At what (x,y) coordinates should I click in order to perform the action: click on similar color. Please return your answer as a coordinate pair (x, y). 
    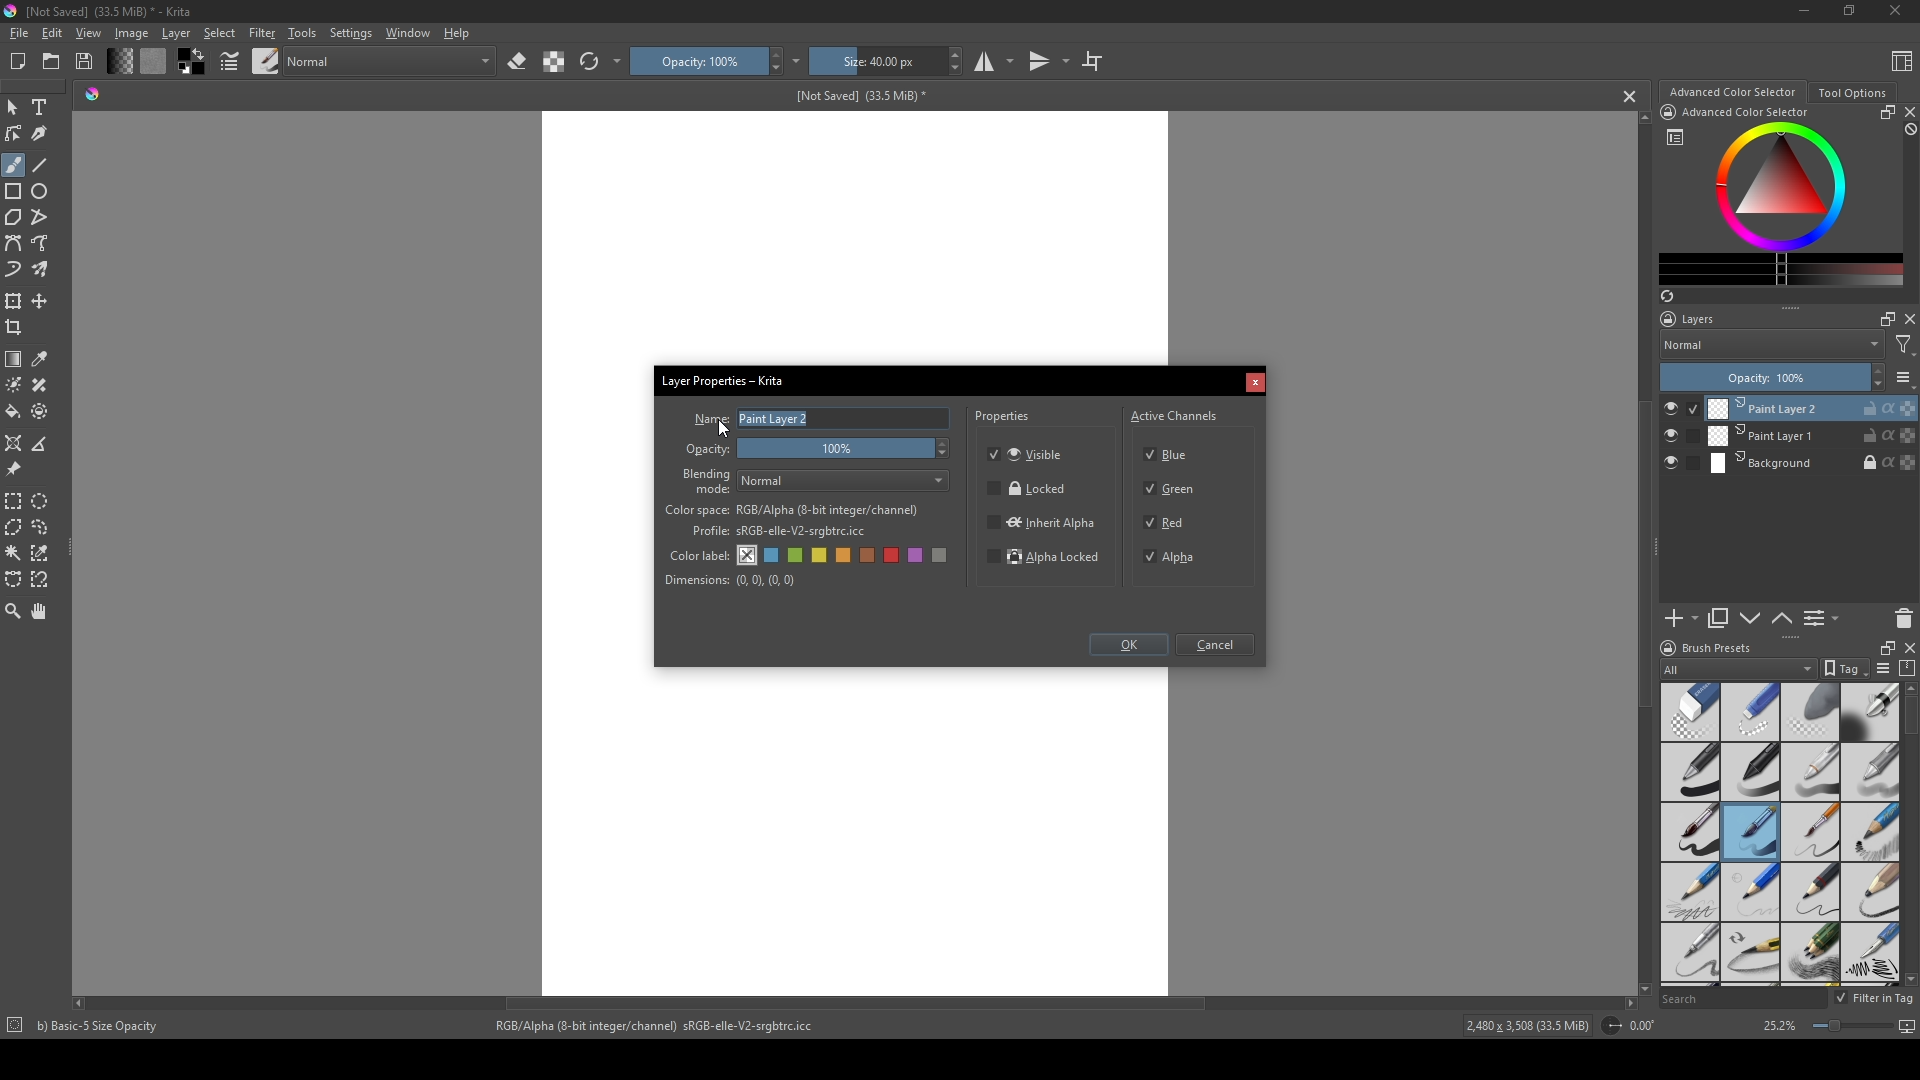
    Looking at the image, I should click on (44, 552).